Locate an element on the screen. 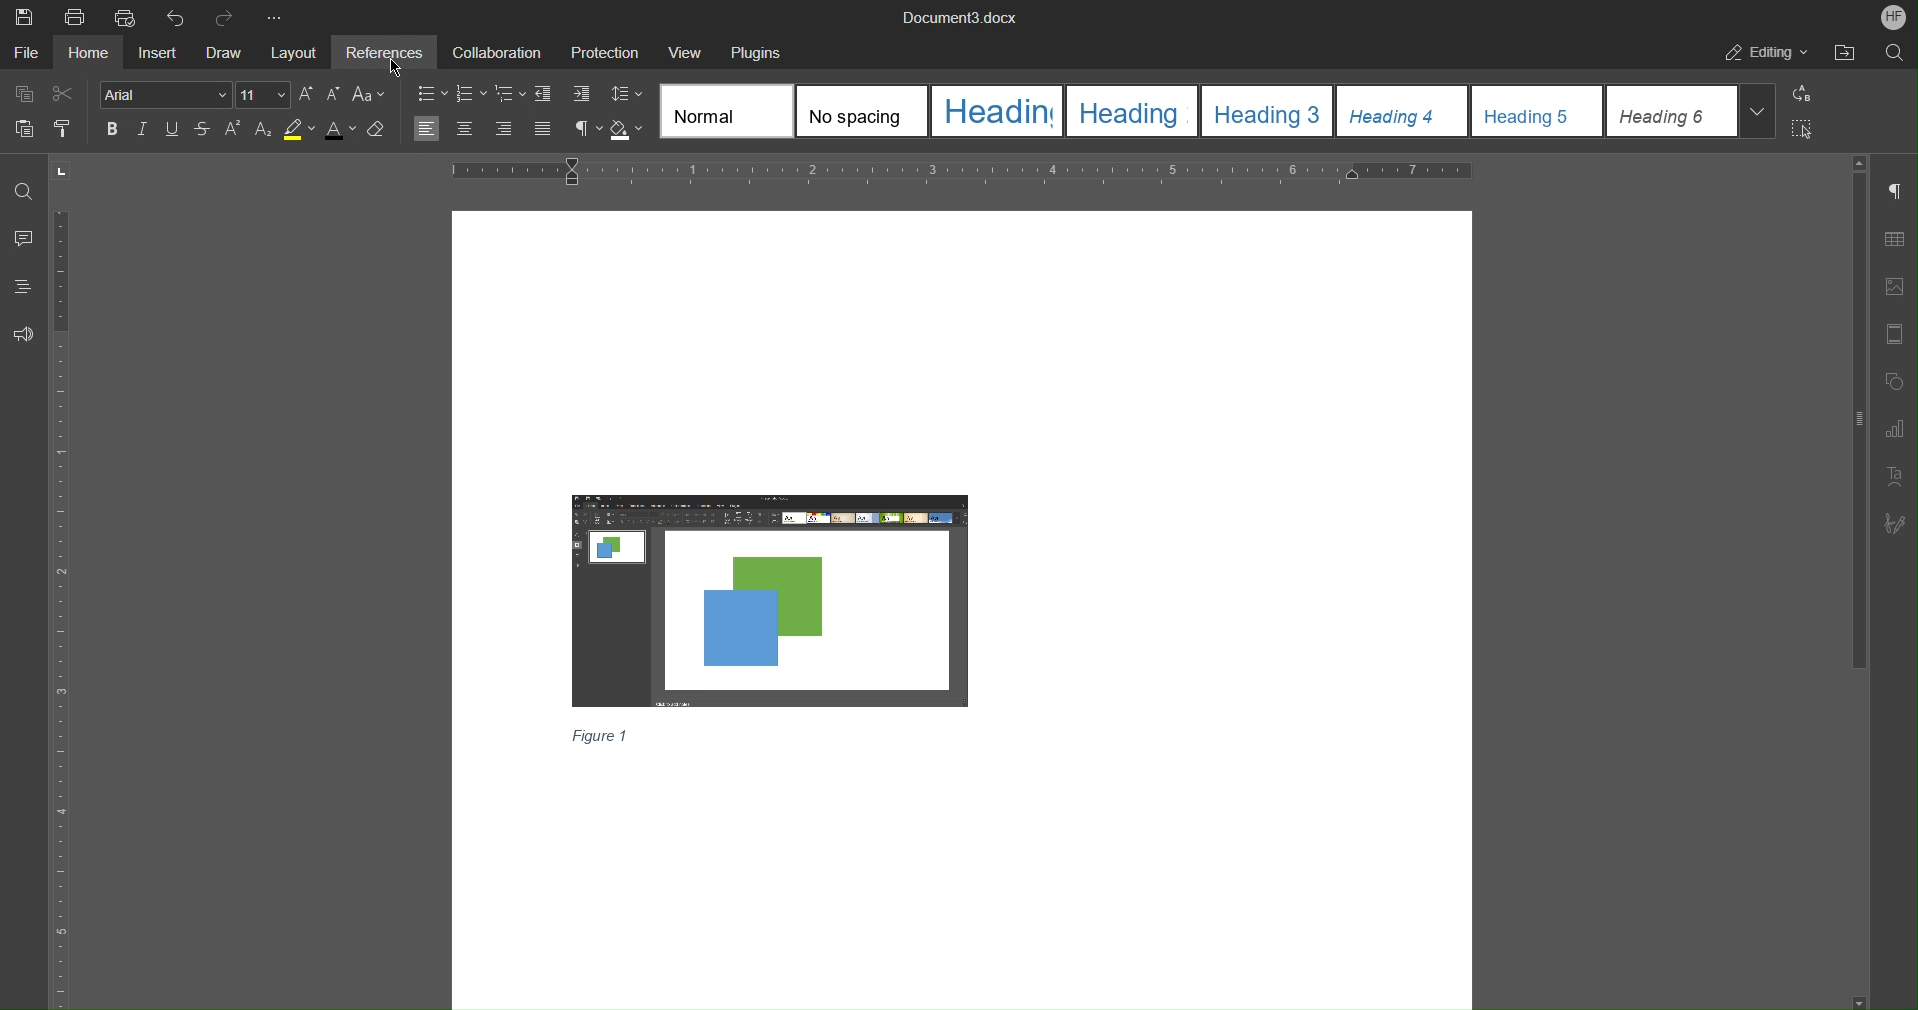  Replace is located at coordinates (1803, 93).